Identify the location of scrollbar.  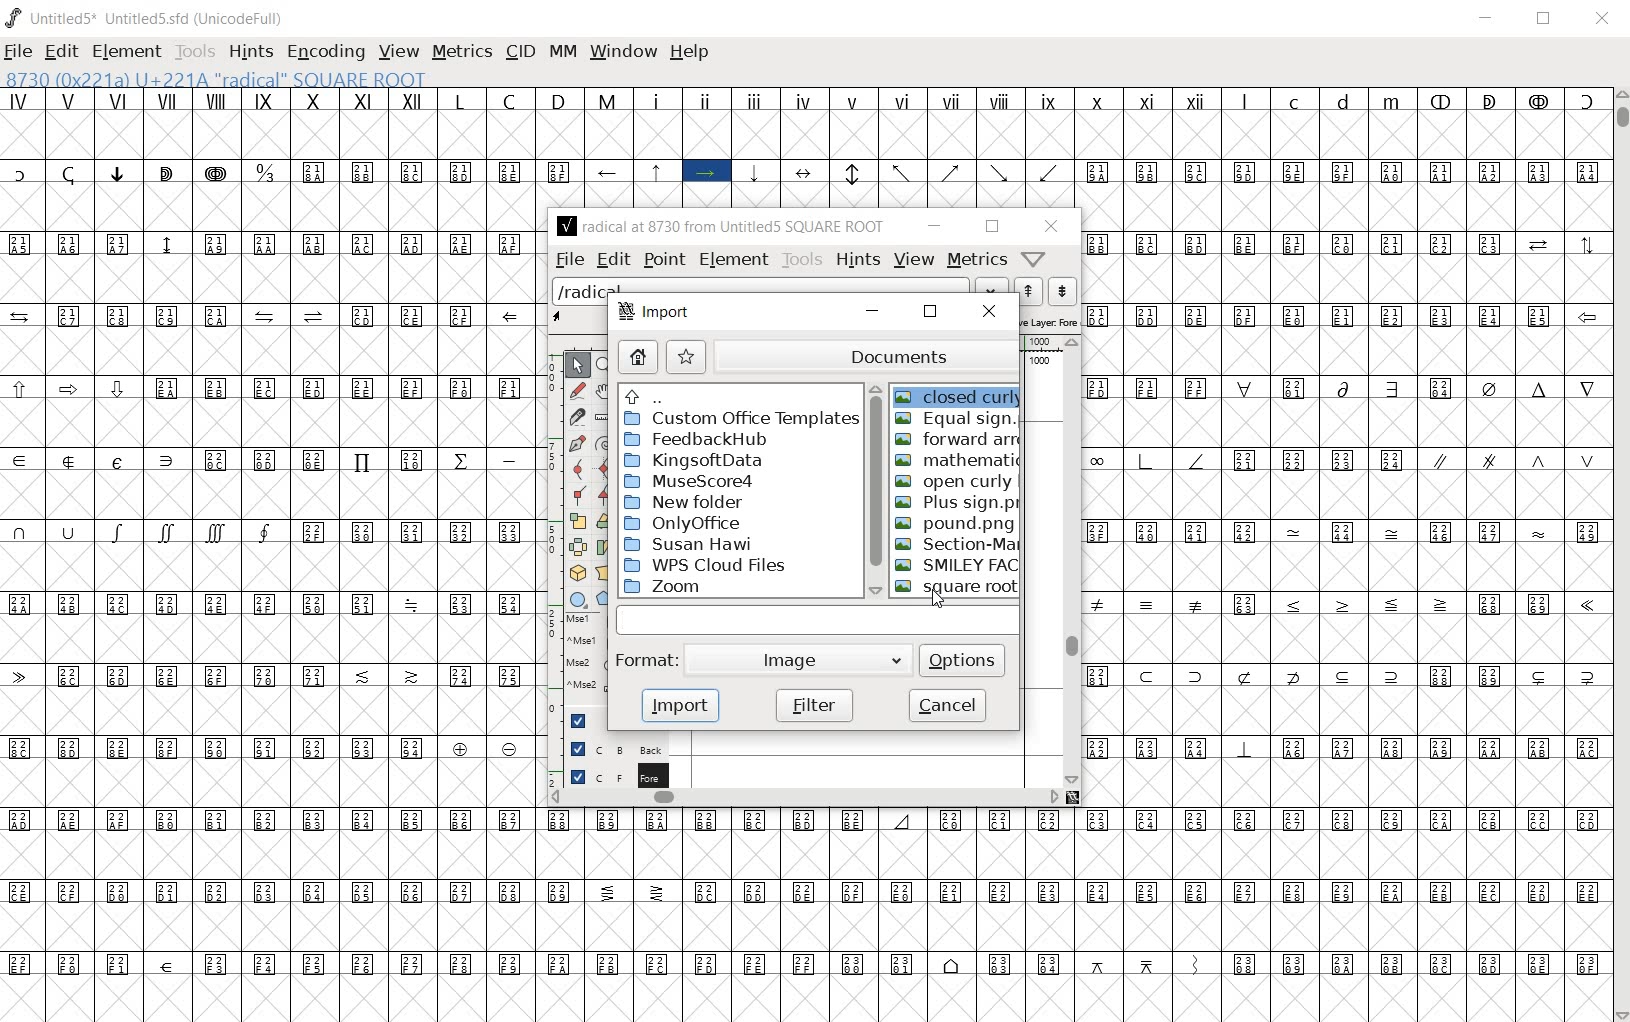
(874, 490).